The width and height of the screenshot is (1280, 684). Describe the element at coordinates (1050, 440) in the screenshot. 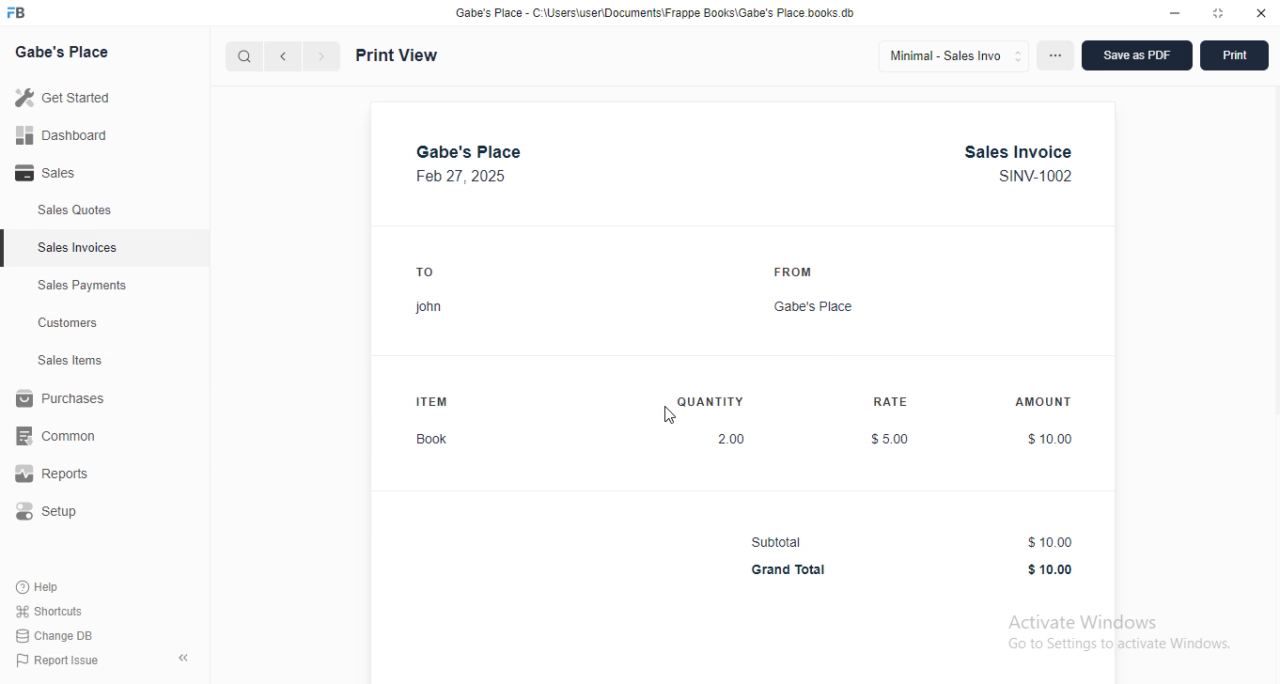

I see `$10.00` at that location.